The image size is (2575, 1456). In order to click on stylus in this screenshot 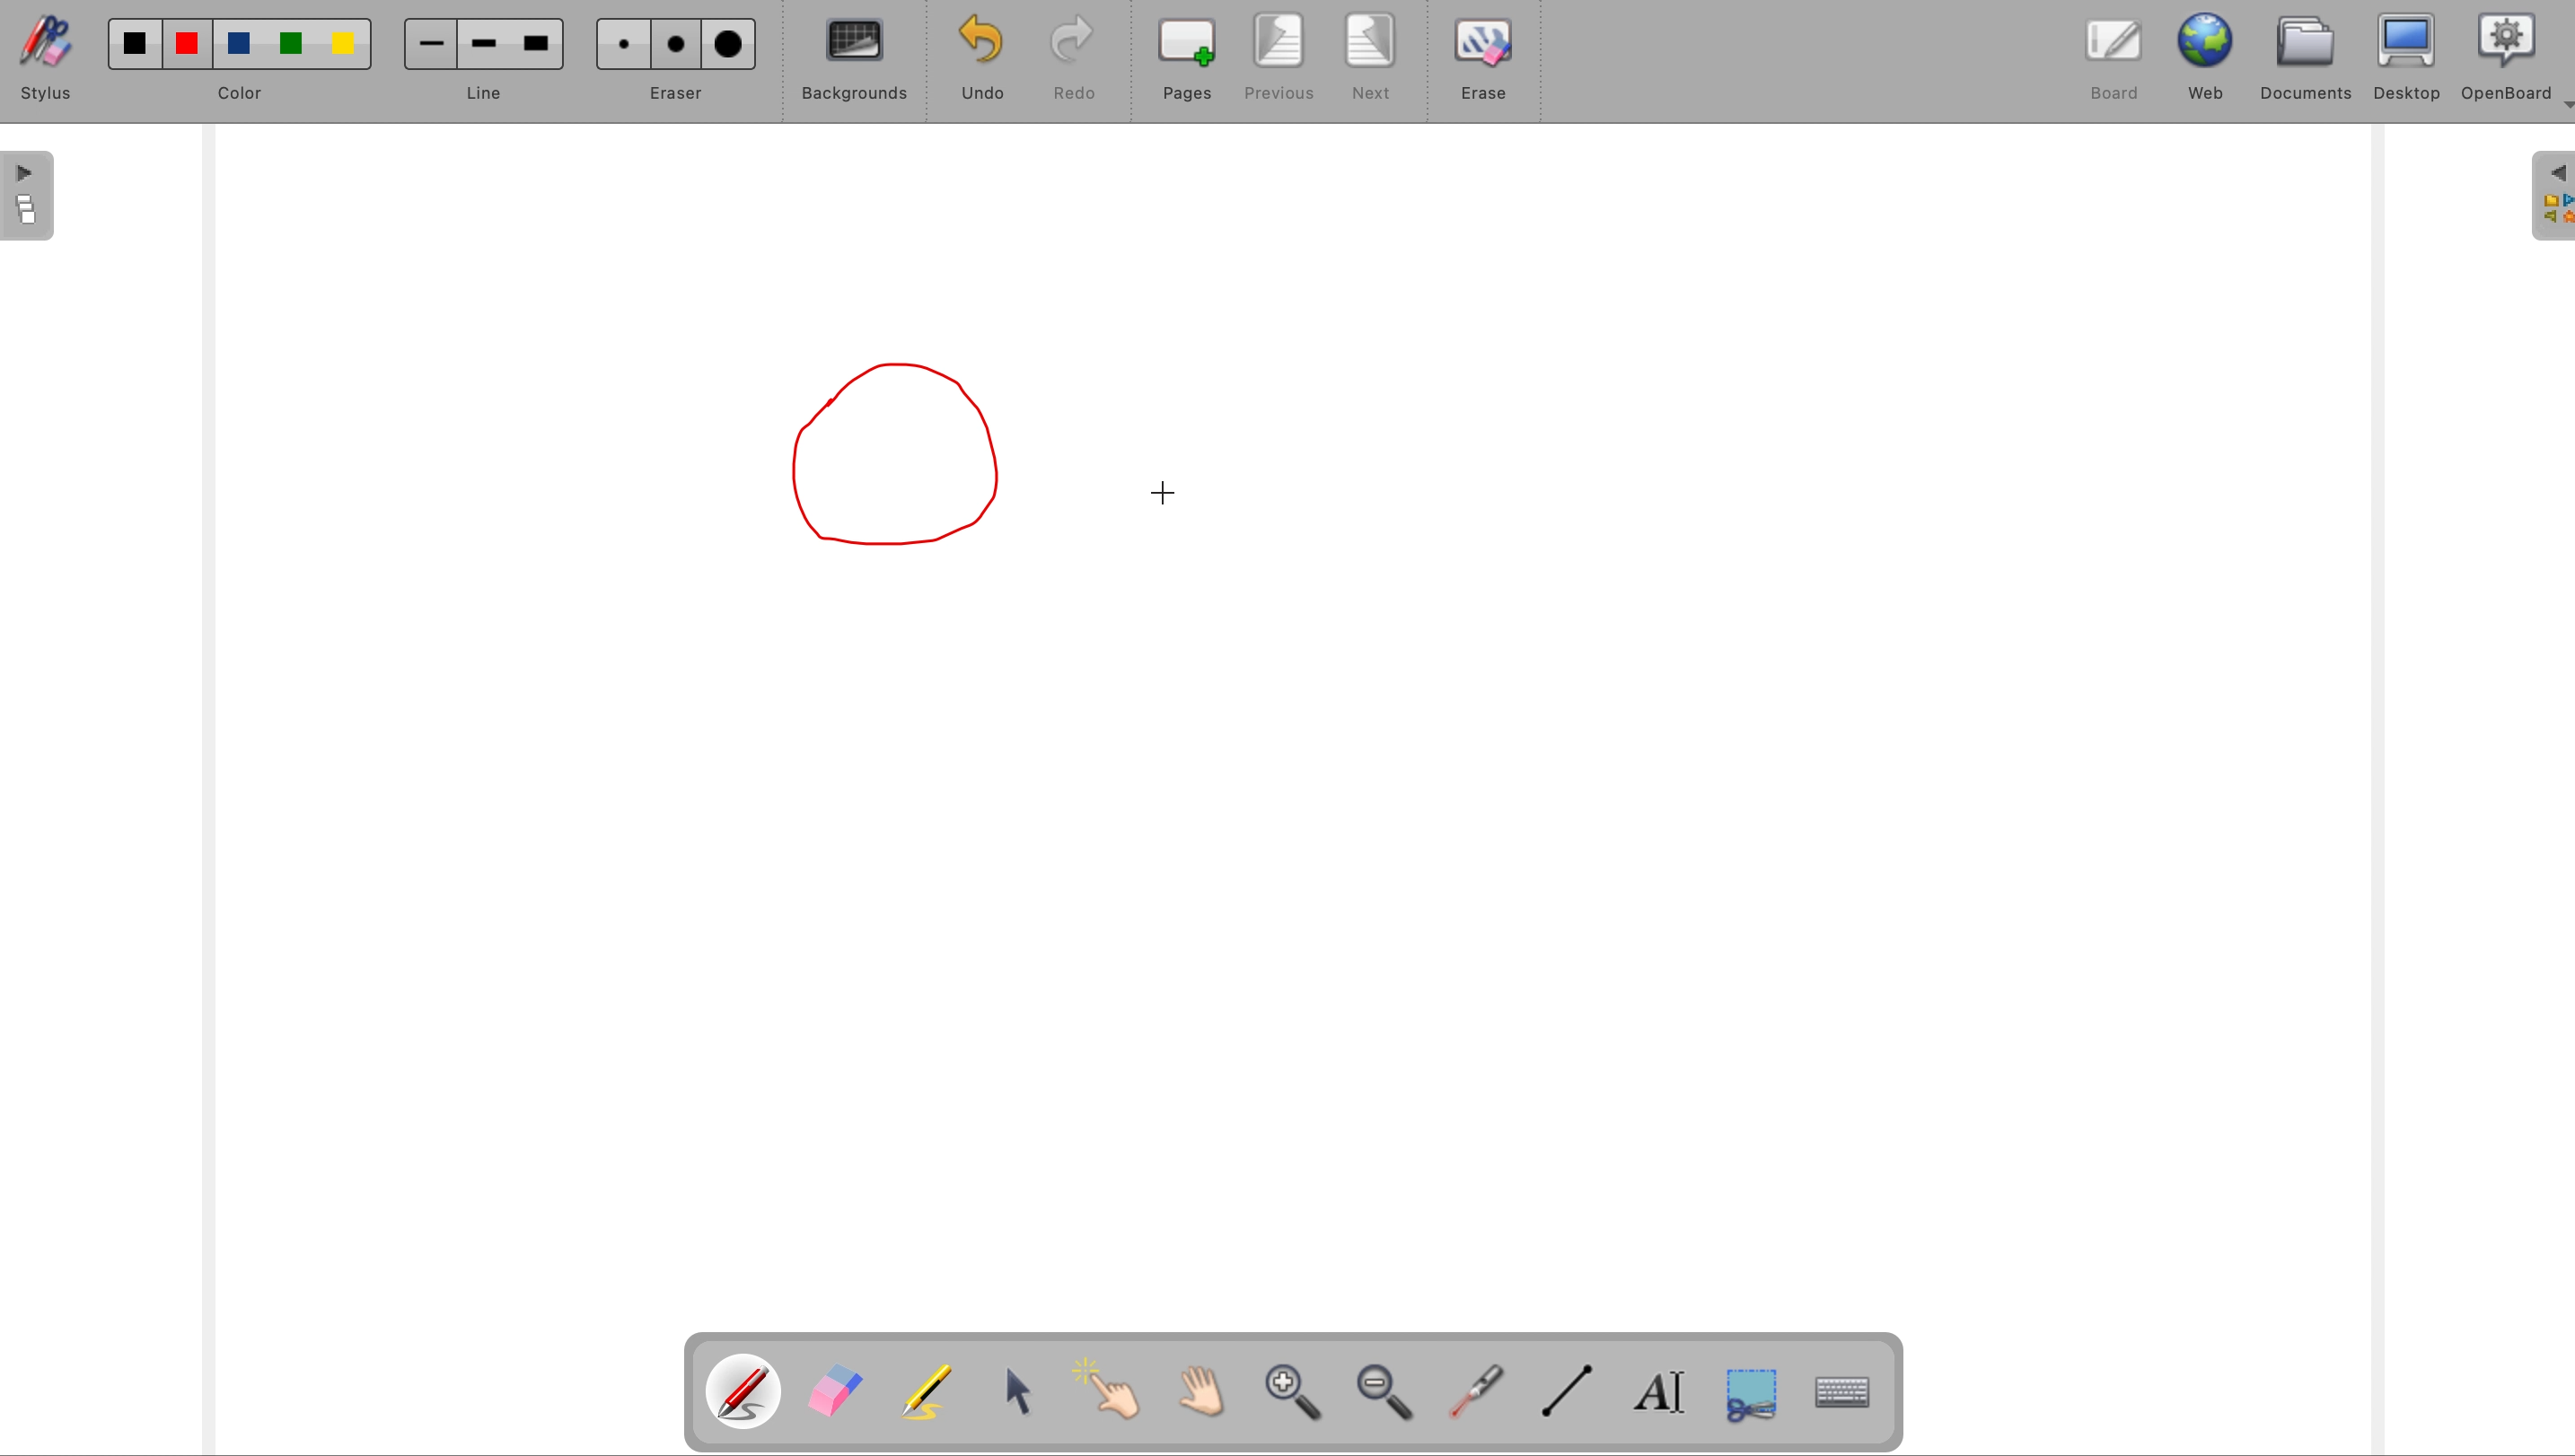, I will do `click(54, 57)`.